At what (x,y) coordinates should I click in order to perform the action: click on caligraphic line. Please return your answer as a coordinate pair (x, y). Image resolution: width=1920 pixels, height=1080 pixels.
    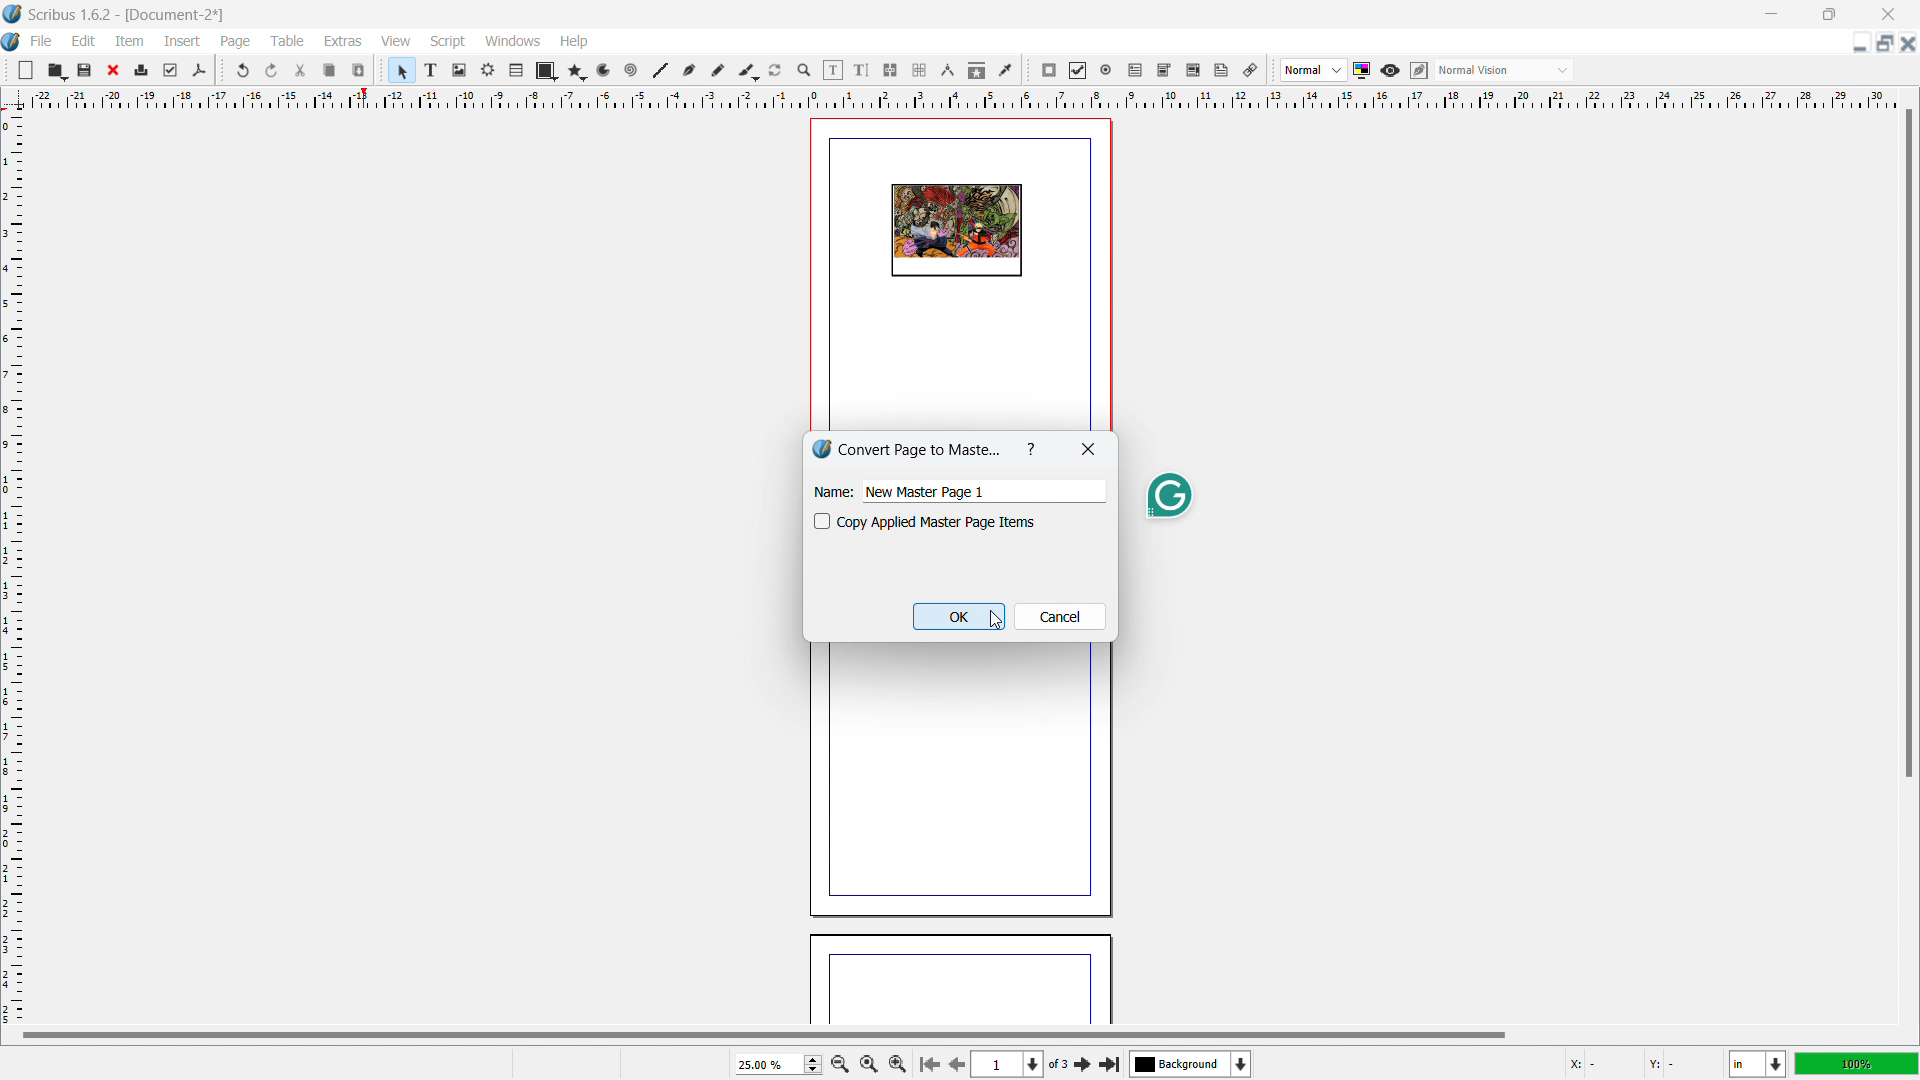
    Looking at the image, I should click on (748, 71).